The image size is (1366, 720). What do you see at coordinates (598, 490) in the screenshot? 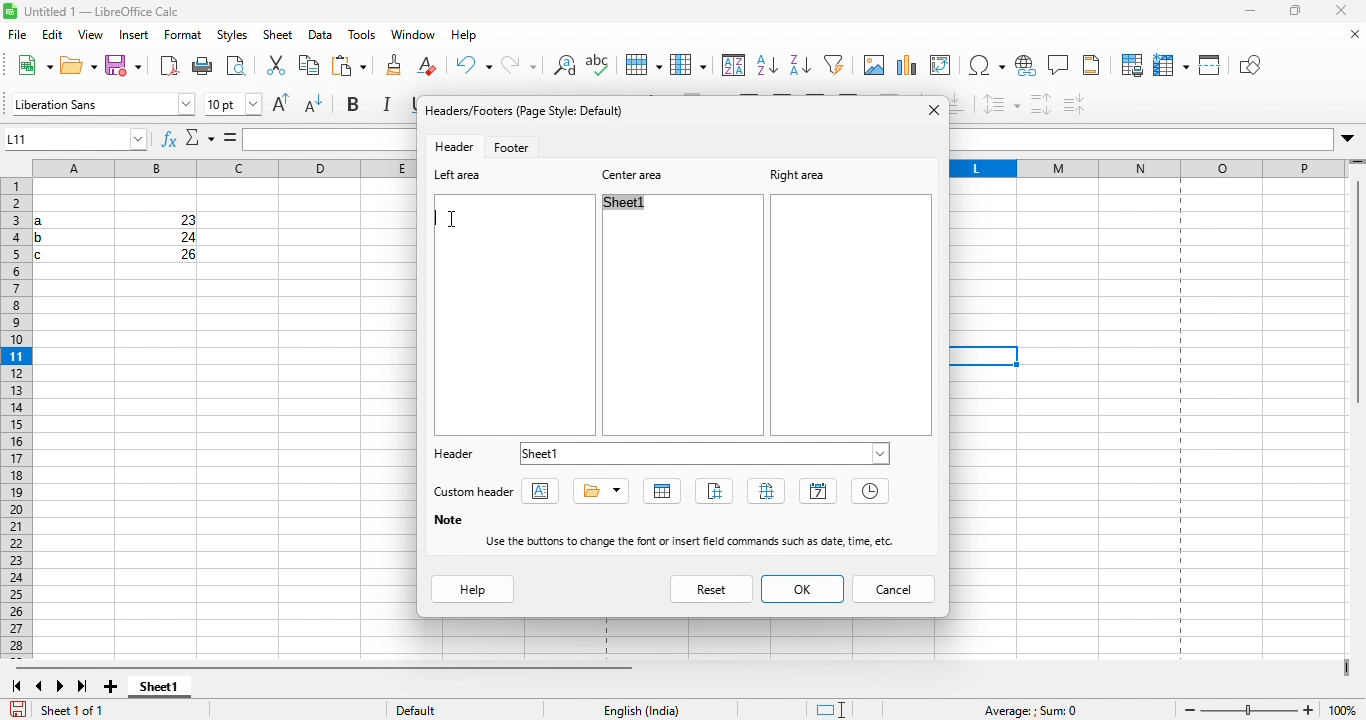
I see `title` at bounding box center [598, 490].